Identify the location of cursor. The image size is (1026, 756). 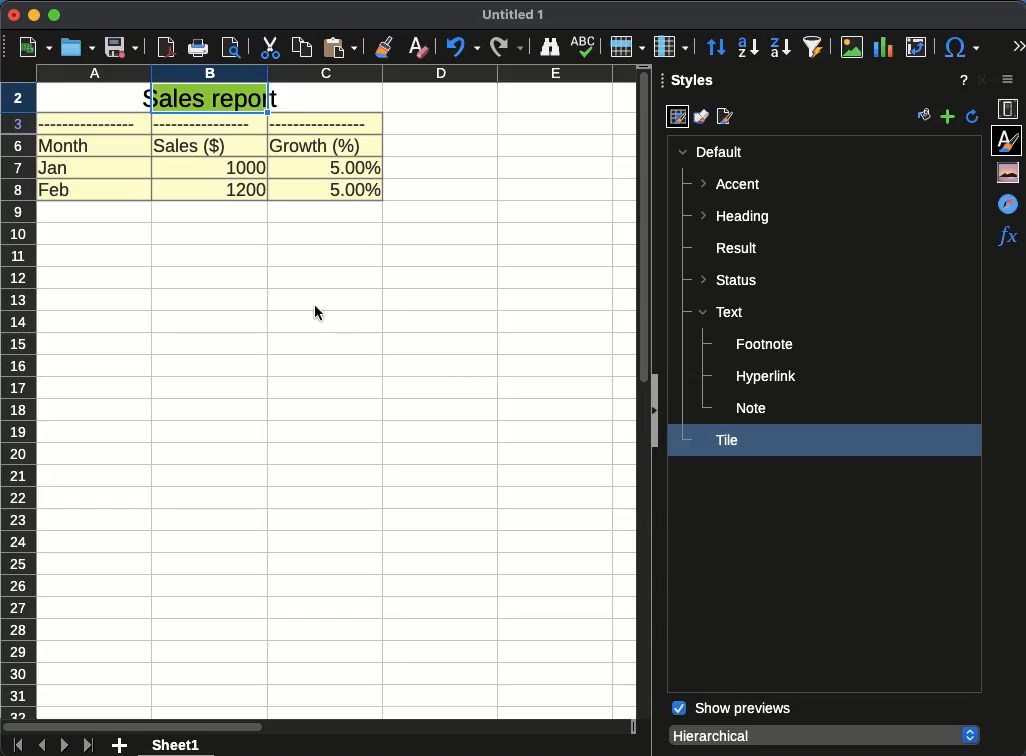
(320, 312).